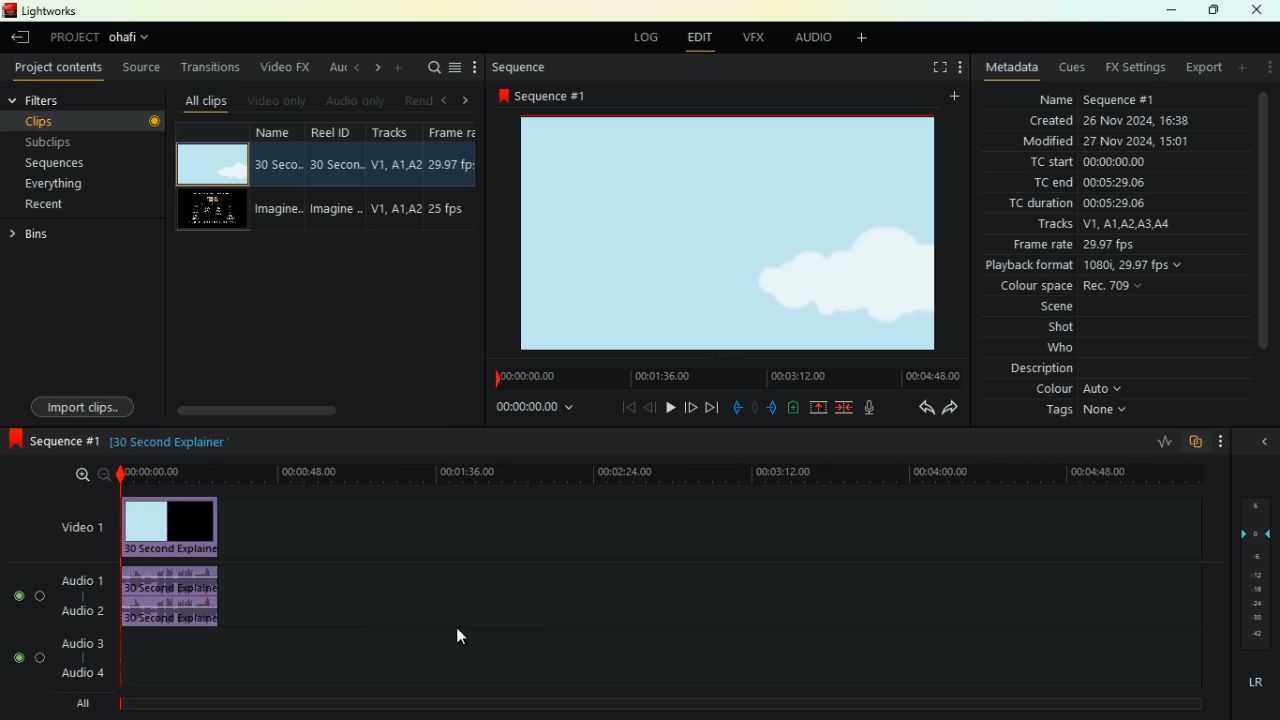 Image resolution: width=1280 pixels, height=720 pixels. What do you see at coordinates (773, 407) in the screenshot?
I see `push` at bounding box center [773, 407].